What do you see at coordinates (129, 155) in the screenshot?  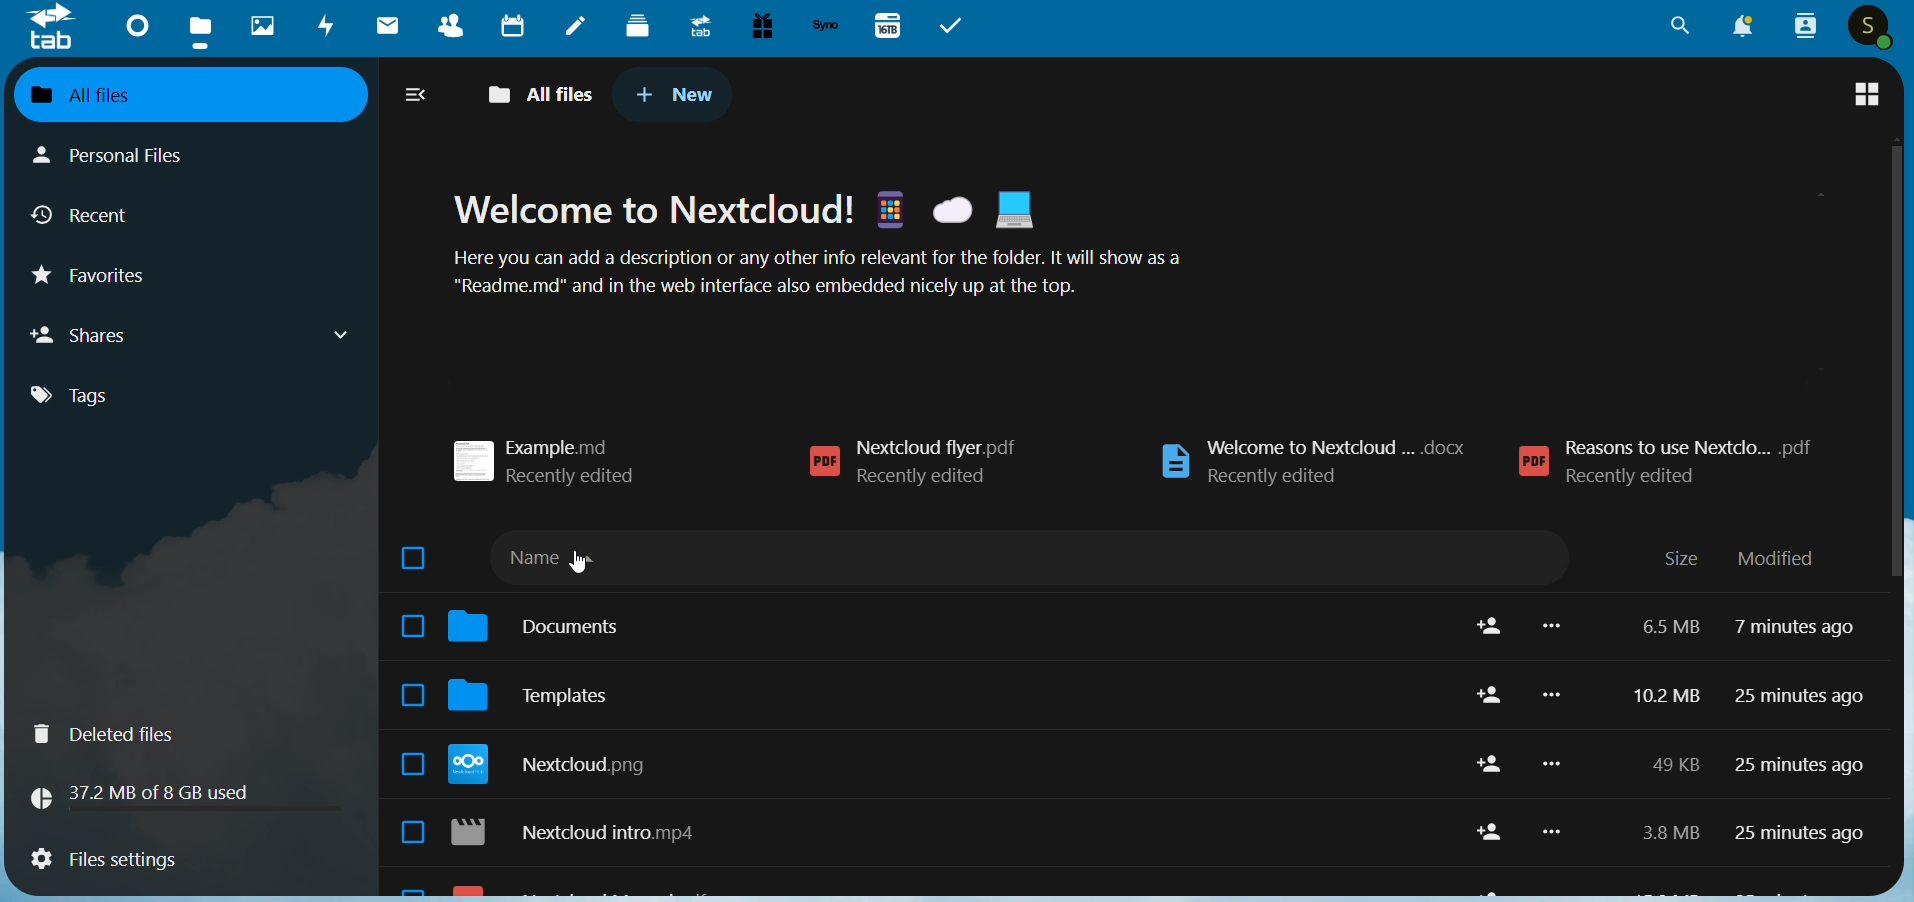 I see `Personal Files` at bounding box center [129, 155].